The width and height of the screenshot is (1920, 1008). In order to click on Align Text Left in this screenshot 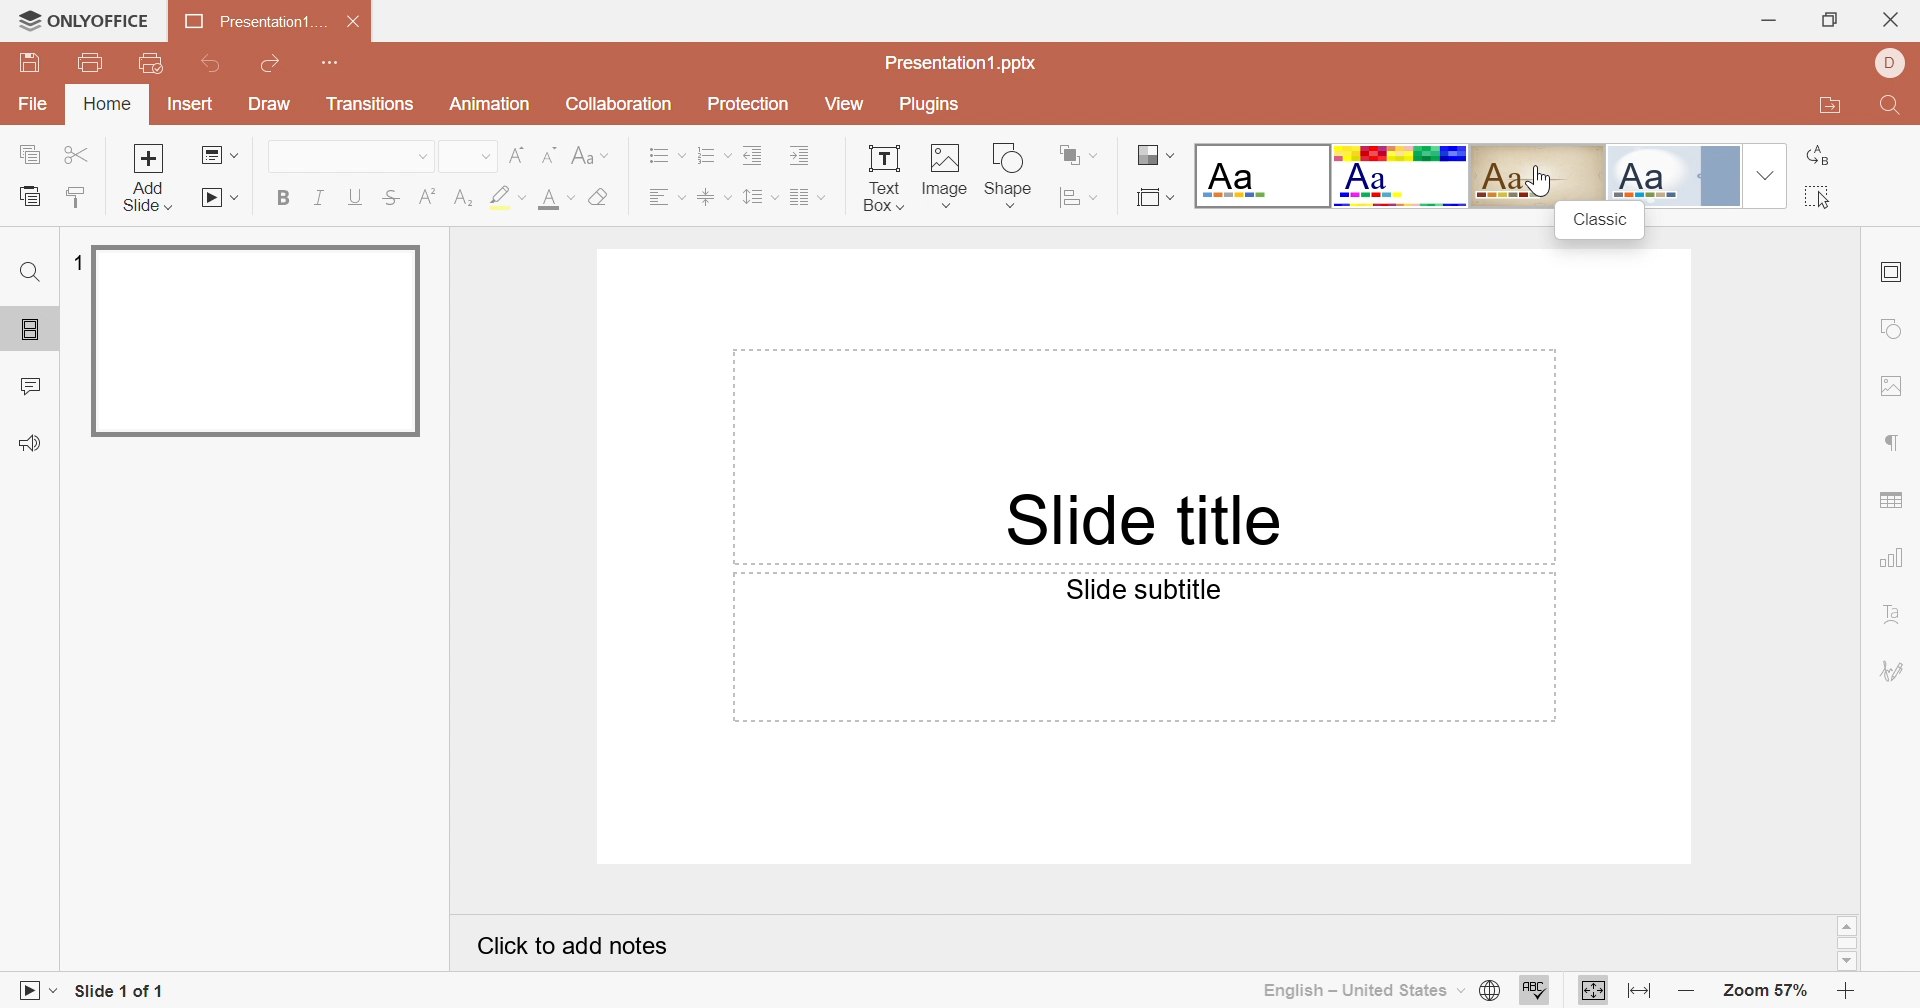, I will do `click(658, 197)`.